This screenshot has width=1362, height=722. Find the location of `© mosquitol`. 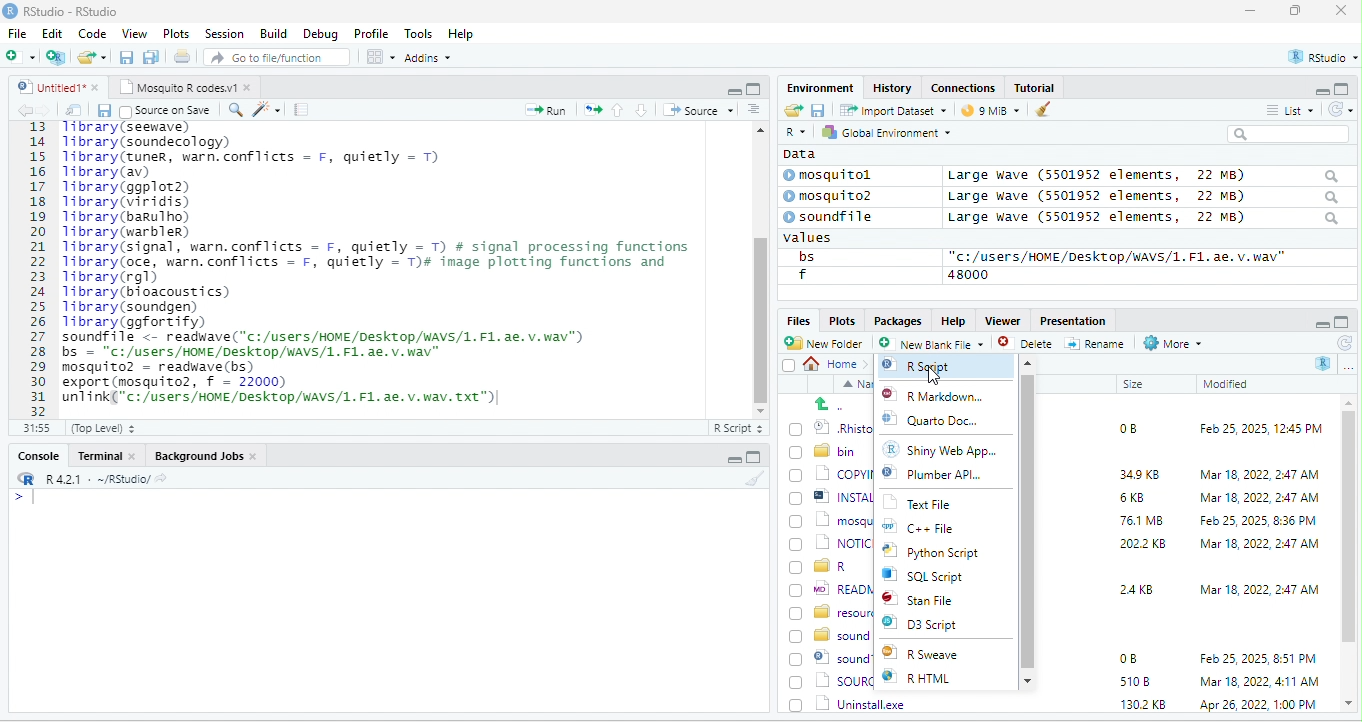

© mosquitol is located at coordinates (842, 175).